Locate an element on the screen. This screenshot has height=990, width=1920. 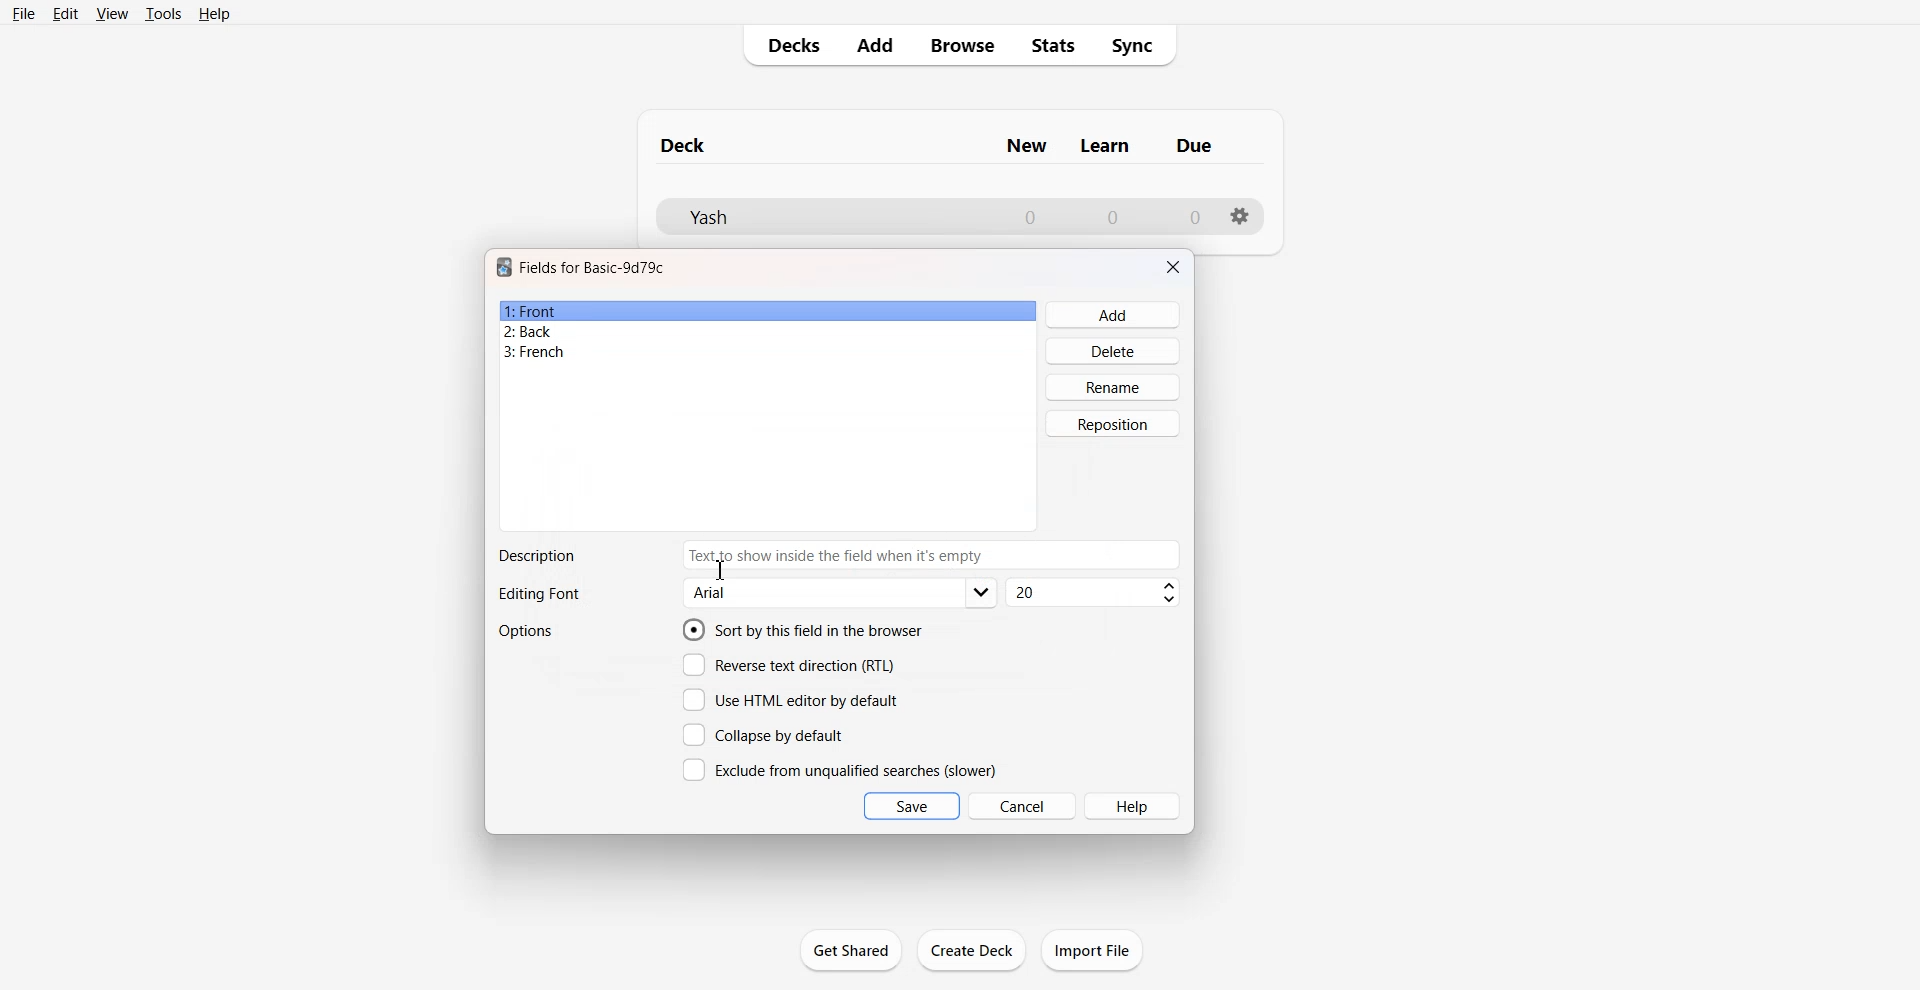
Software logo is located at coordinates (504, 267).